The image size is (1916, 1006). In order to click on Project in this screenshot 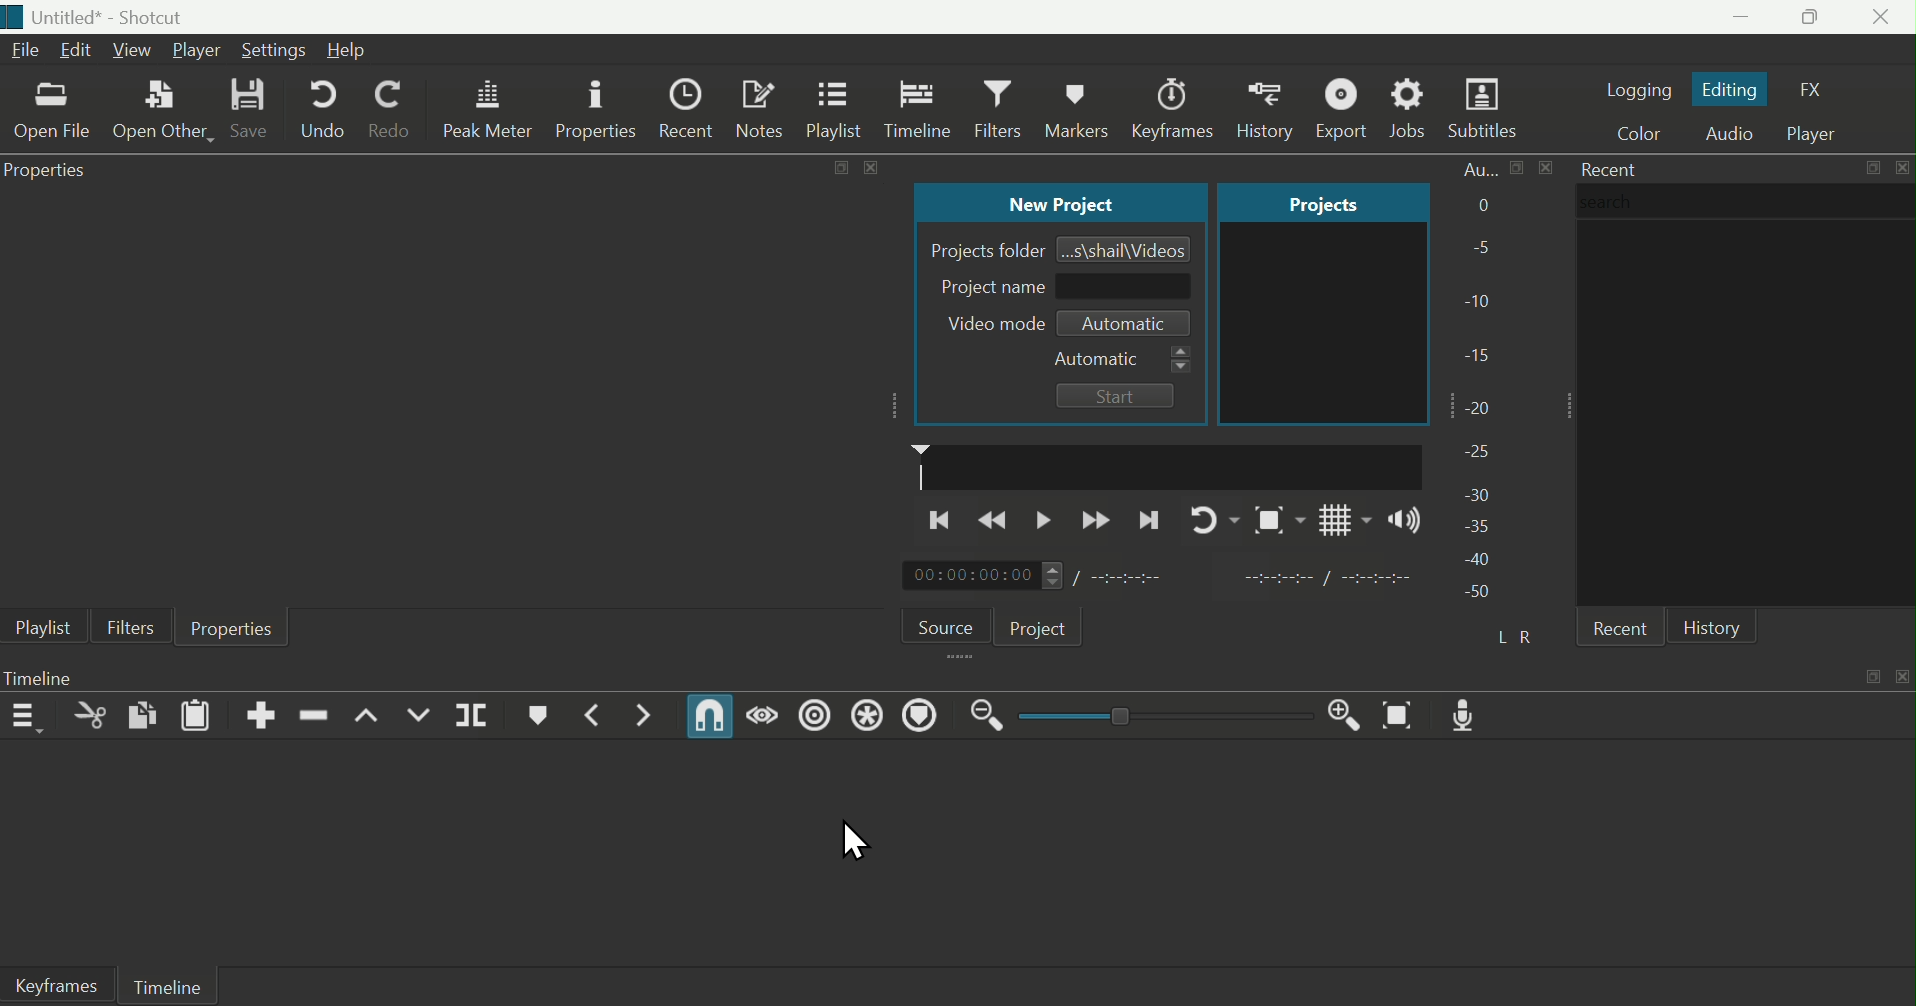, I will do `click(1041, 624)`.